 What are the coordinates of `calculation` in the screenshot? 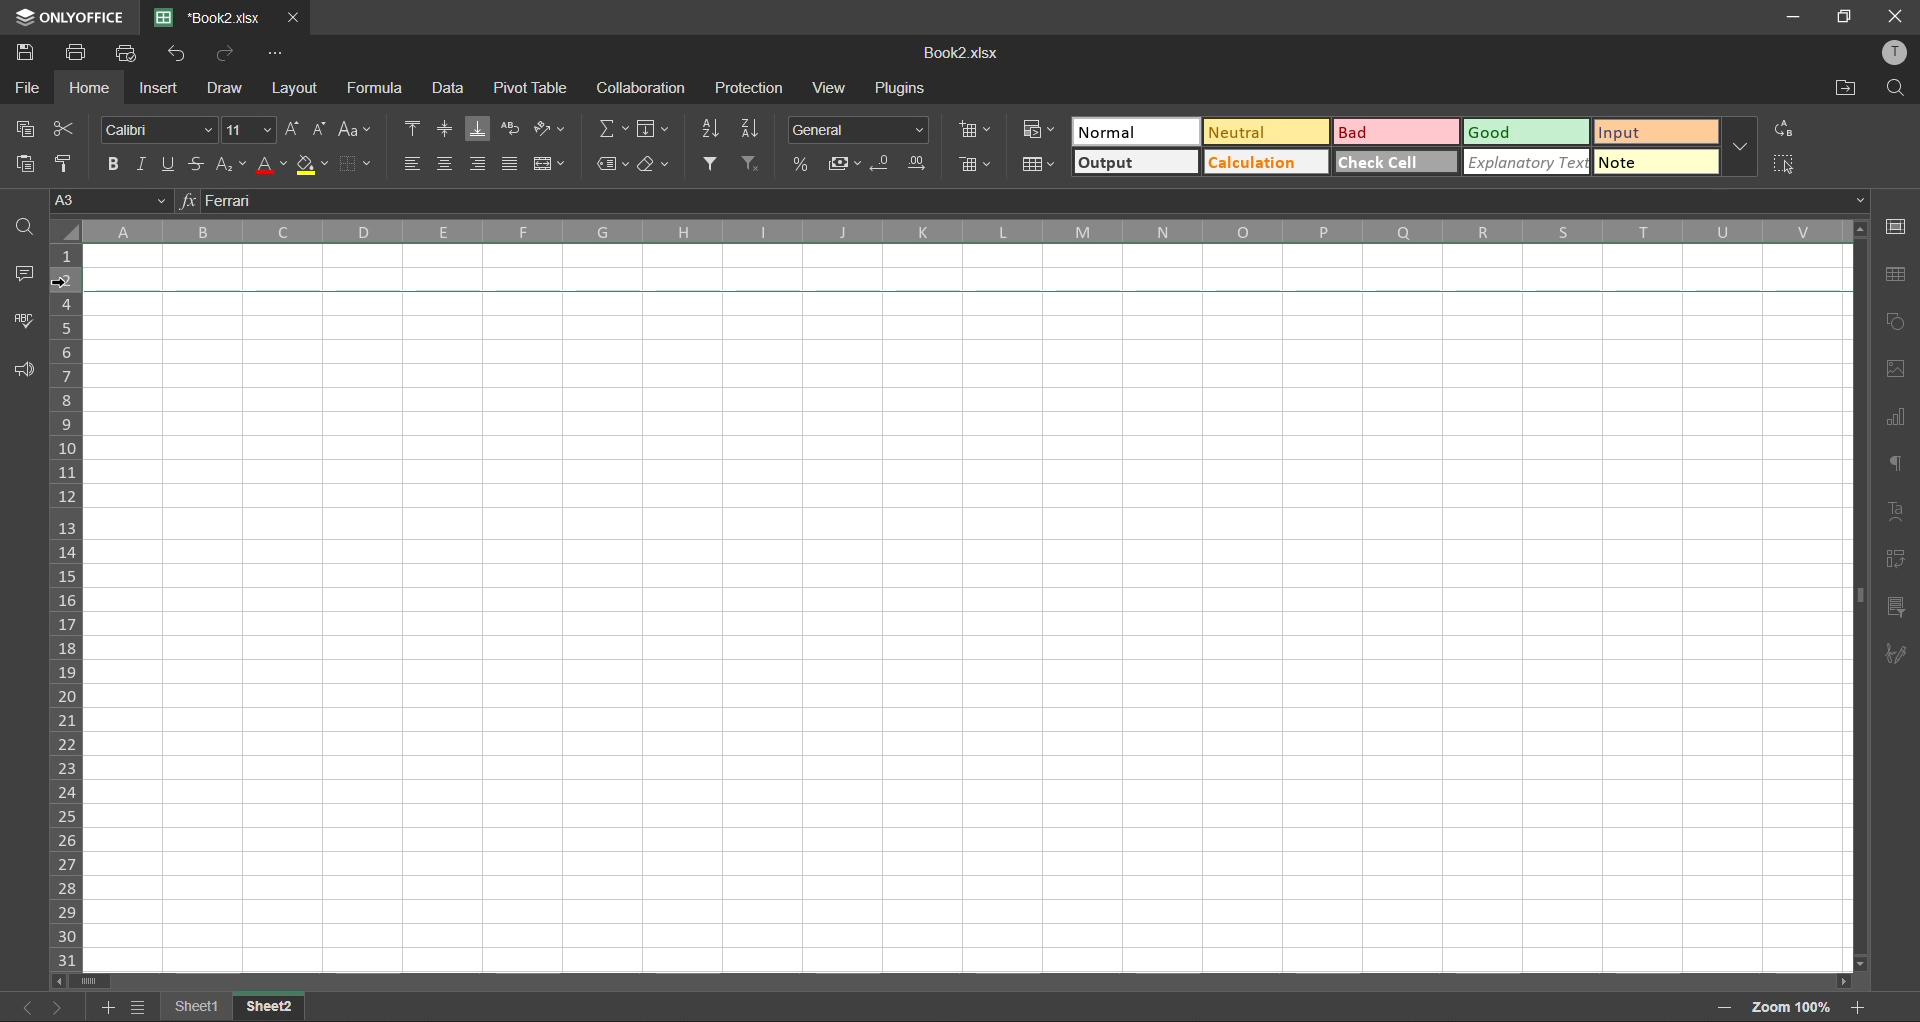 It's located at (1264, 162).